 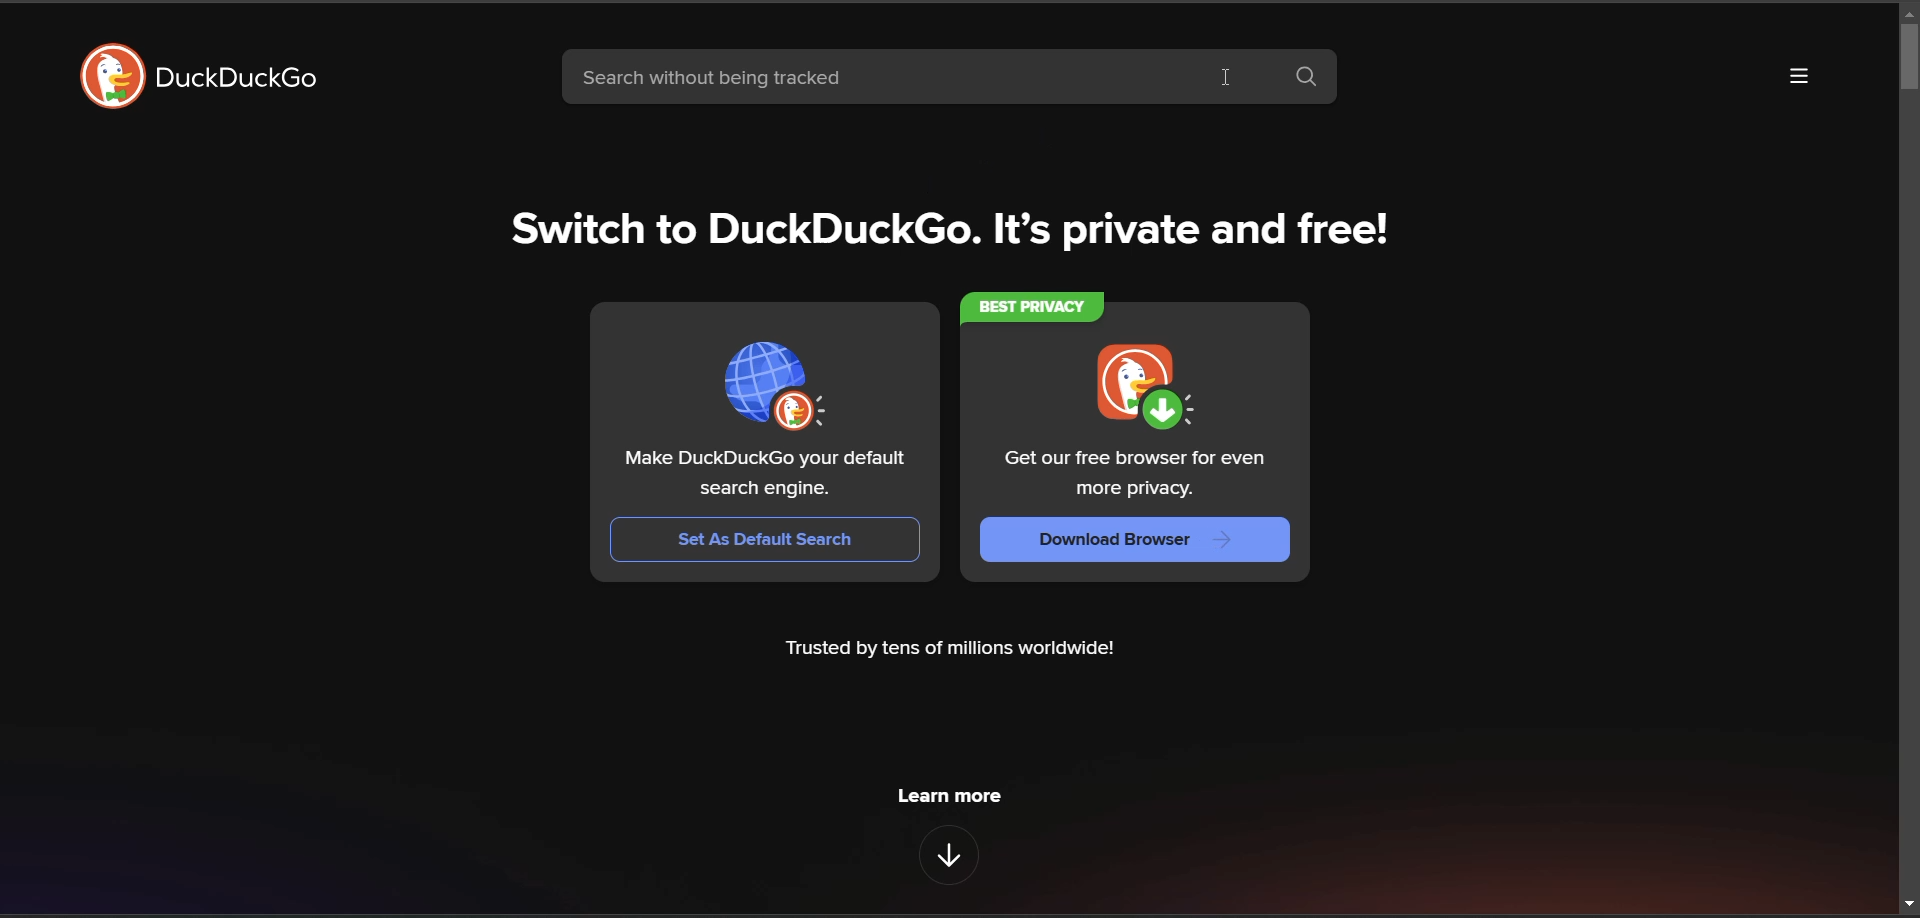 I want to click on Make DuckDuckGo your default search engine., so click(x=768, y=472).